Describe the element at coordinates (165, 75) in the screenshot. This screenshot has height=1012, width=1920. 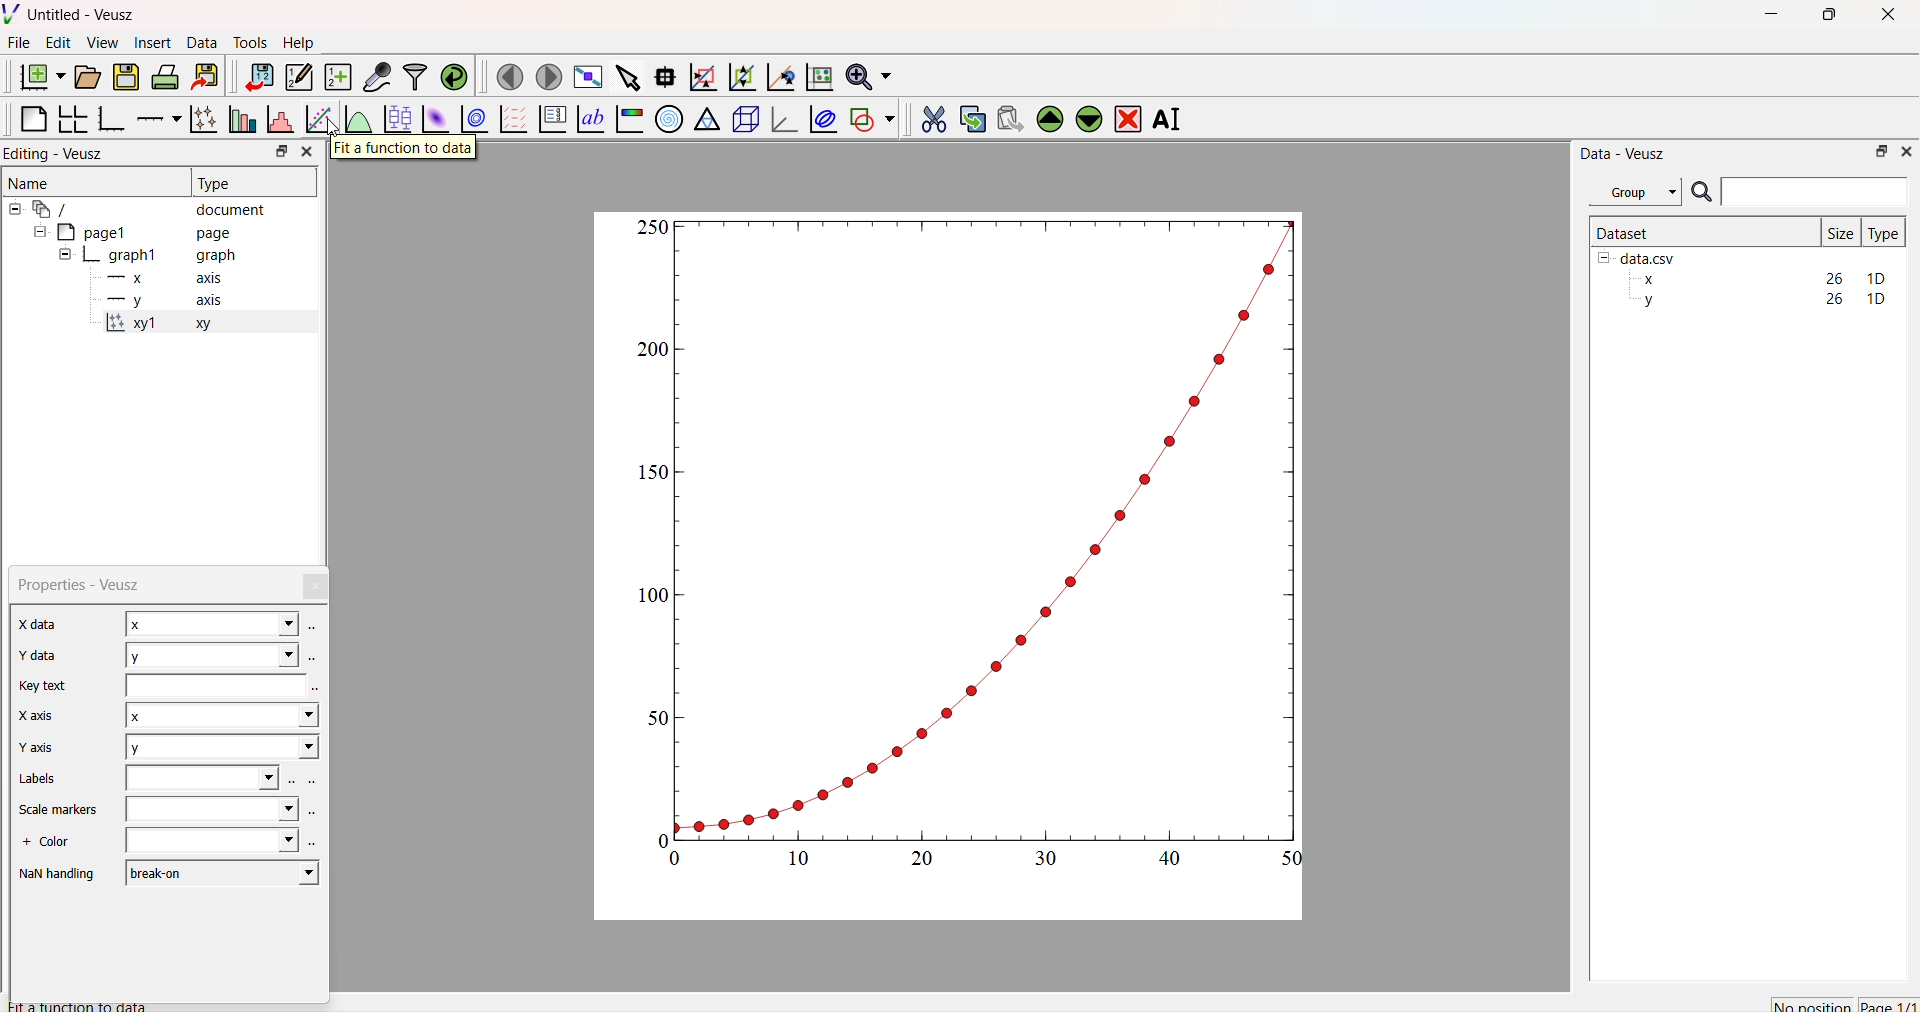
I see `Print the document` at that location.